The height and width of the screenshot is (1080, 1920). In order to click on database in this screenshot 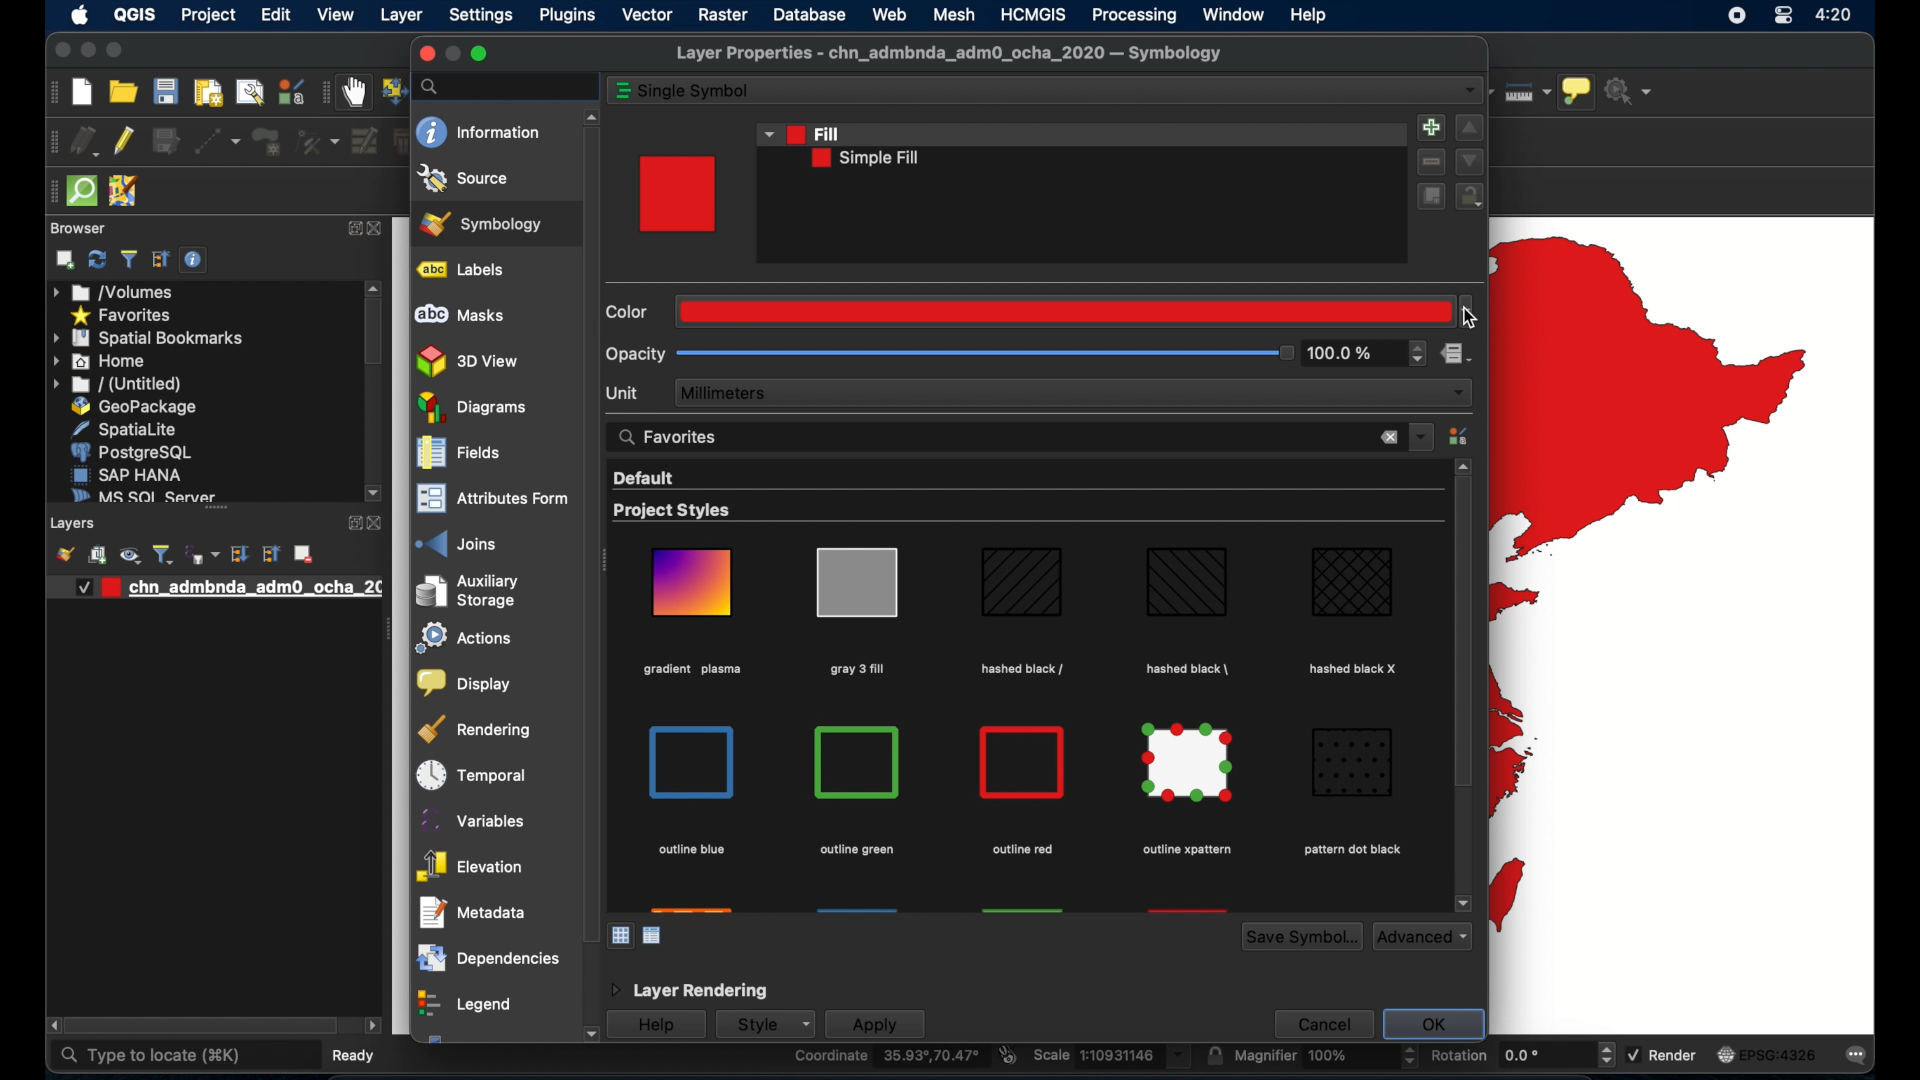, I will do `click(812, 14)`.